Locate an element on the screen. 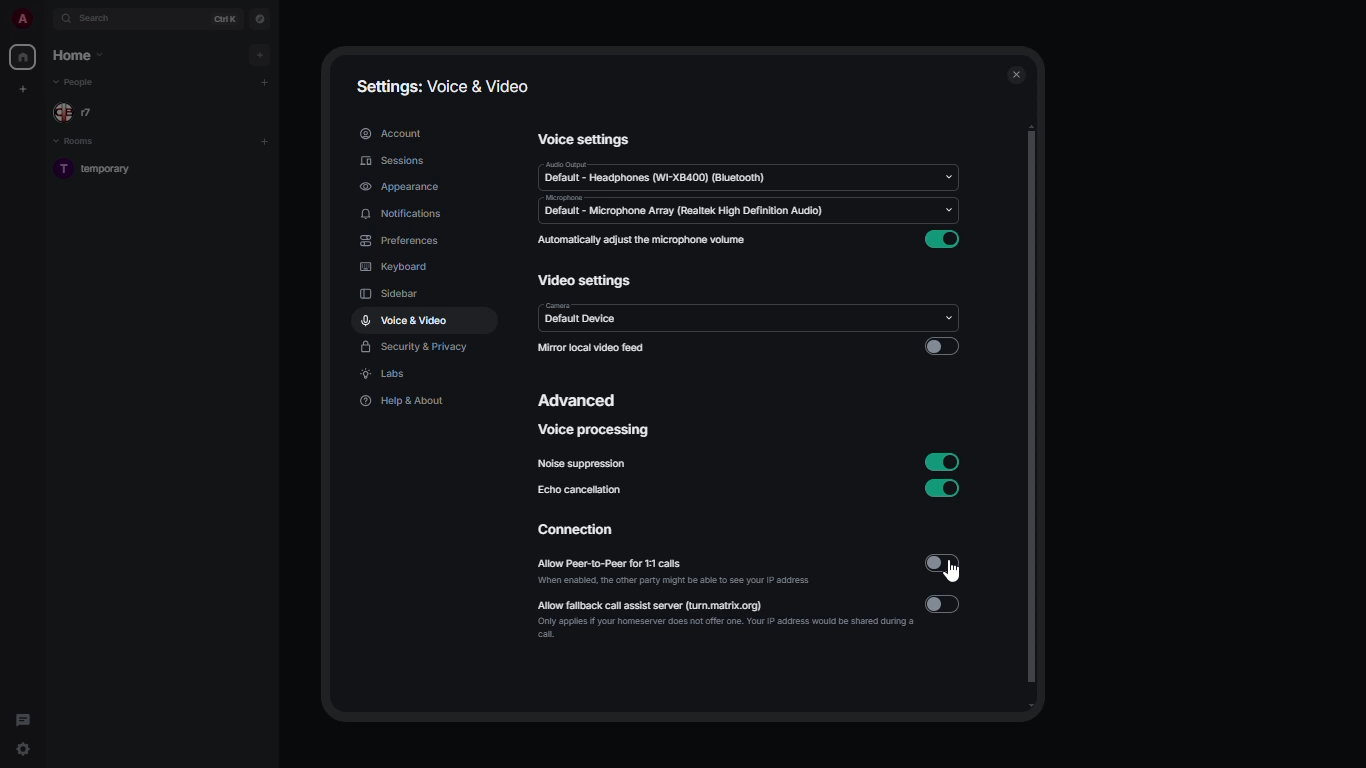 This screenshot has height=768, width=1366. enabled is located at coordinates (945, 462).